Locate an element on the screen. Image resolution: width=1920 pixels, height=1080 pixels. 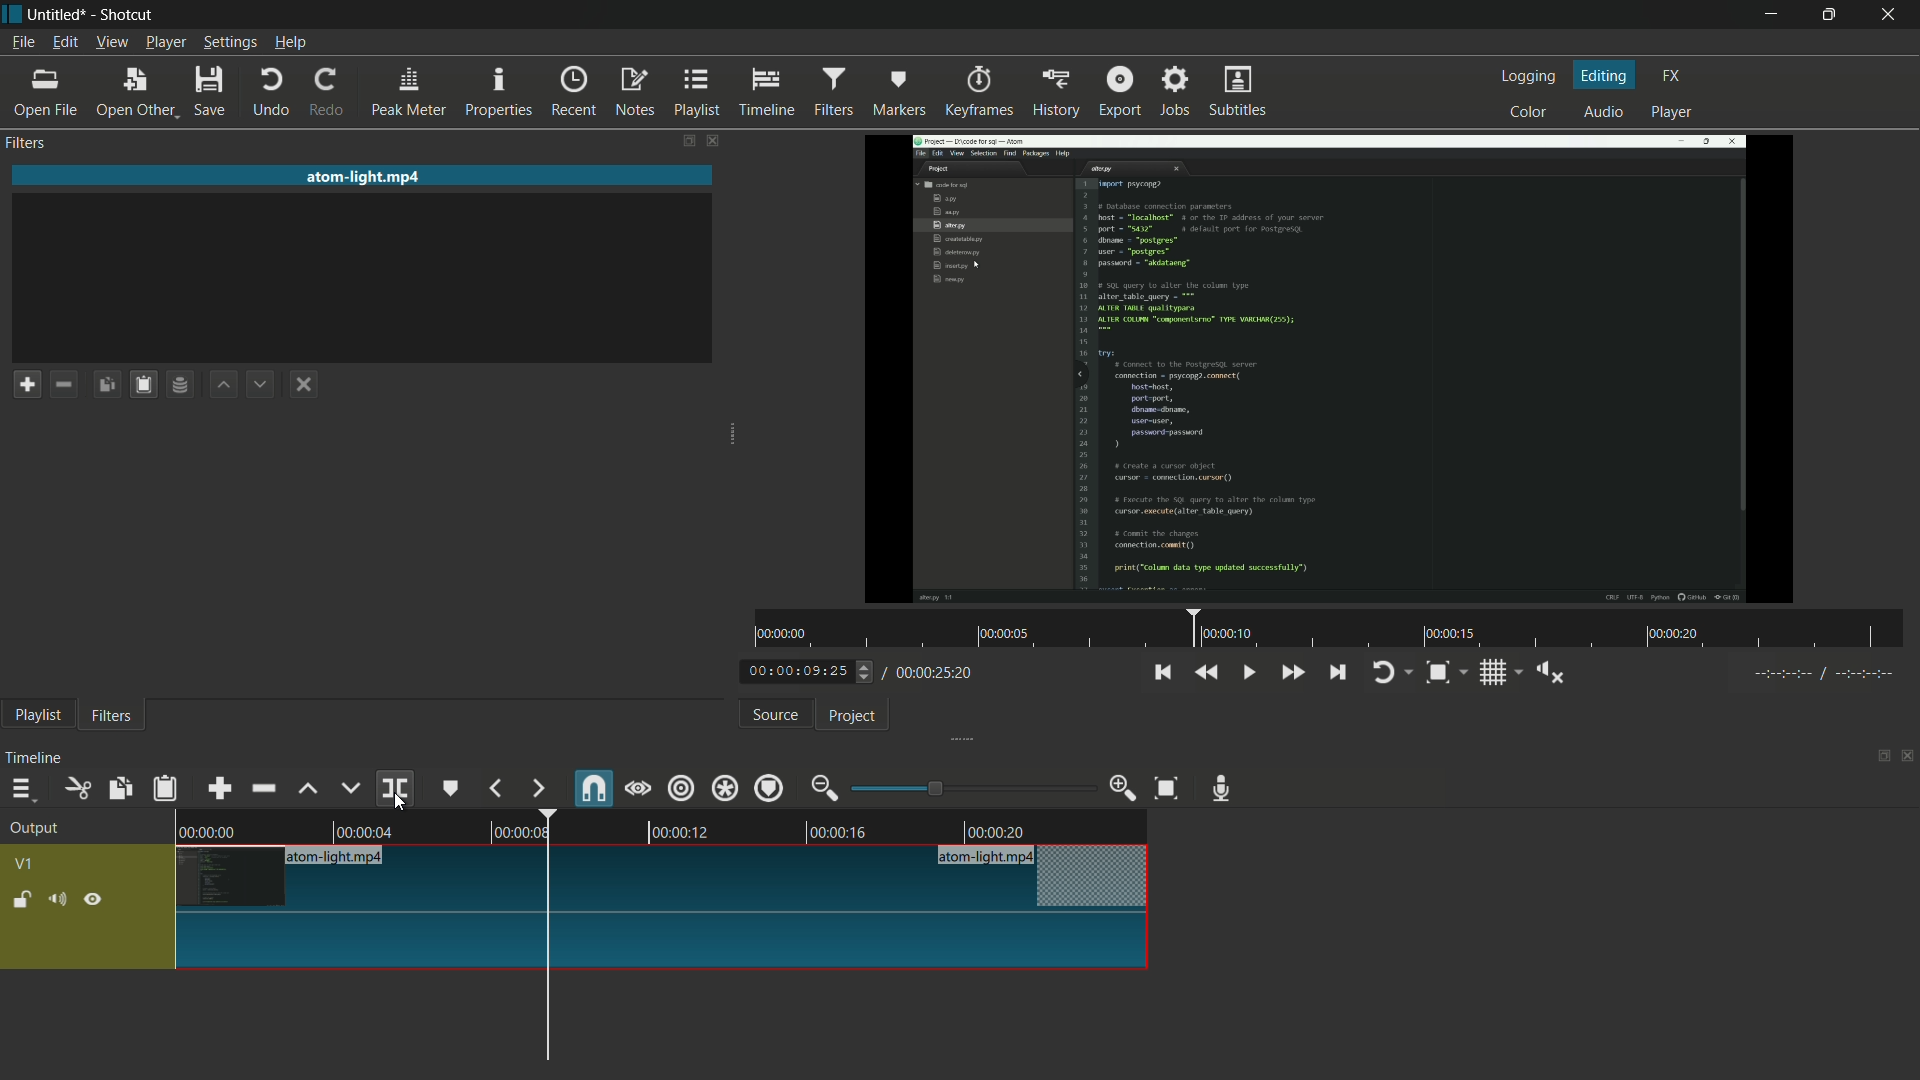
fx is located at coordinates (1671, 76).